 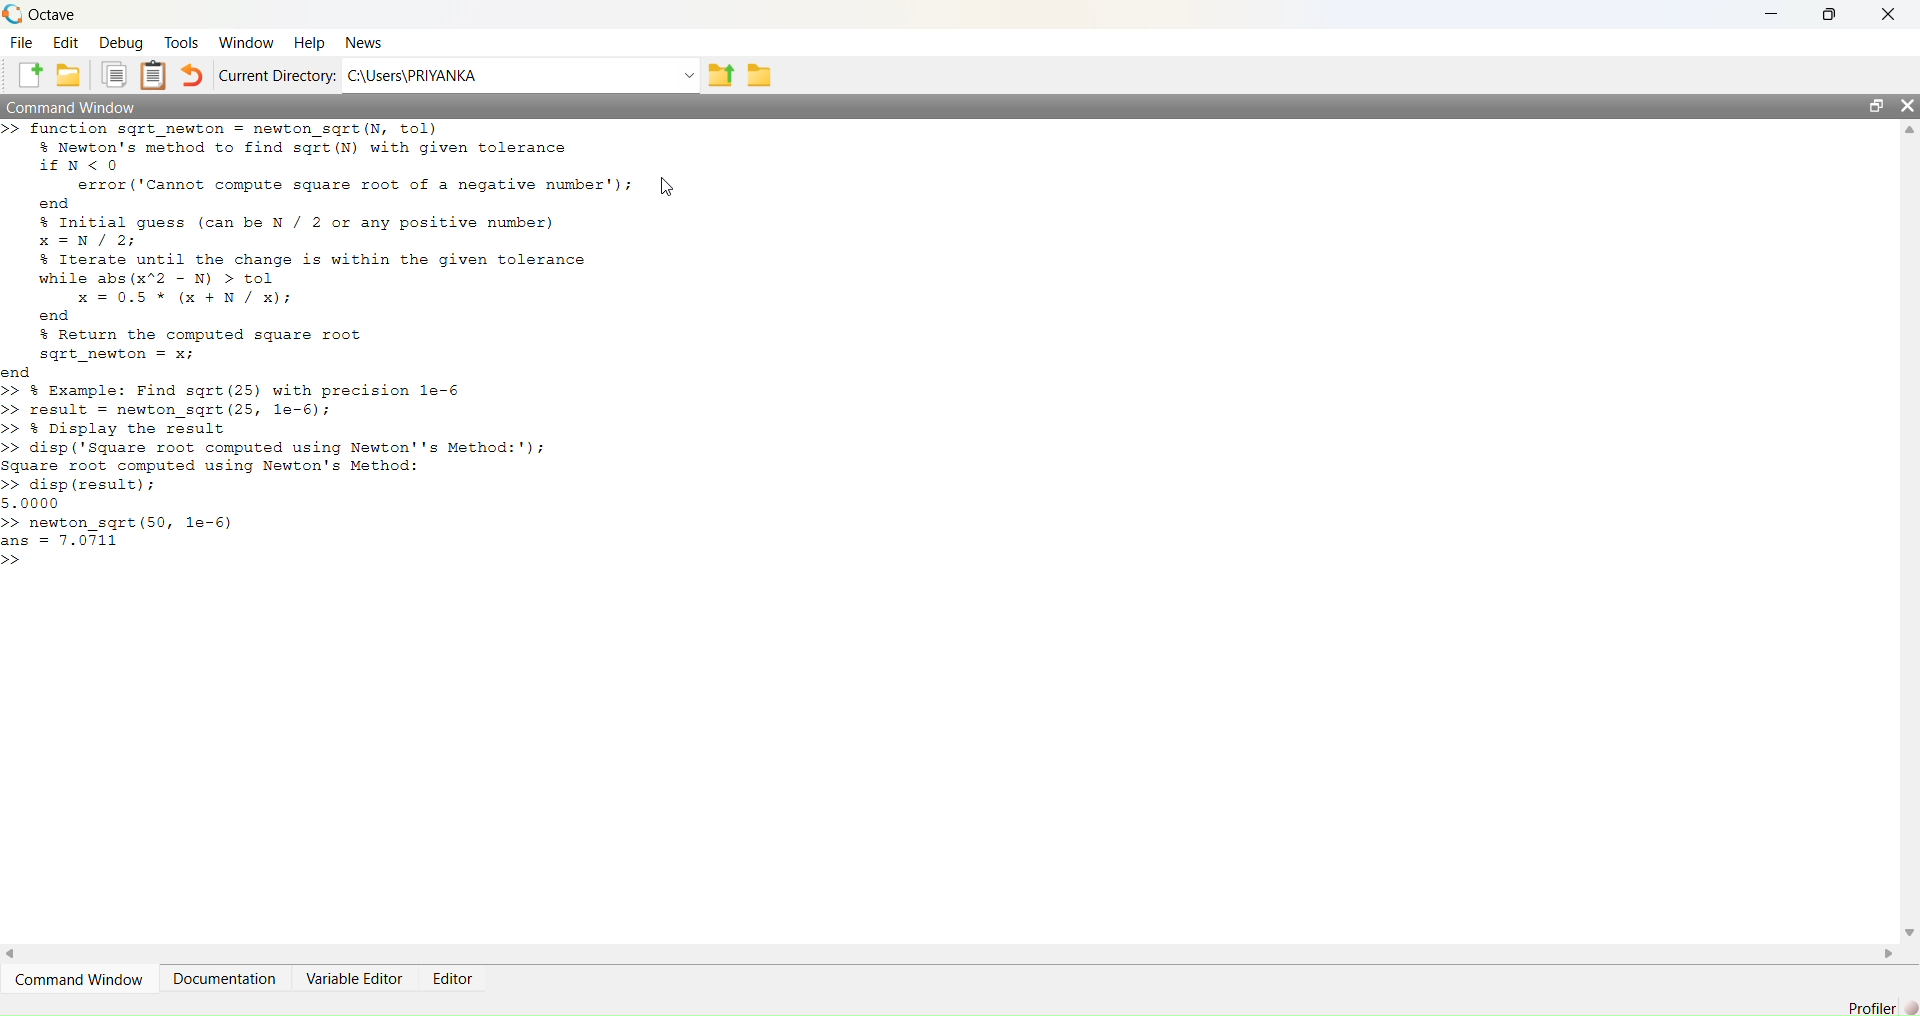 I want to click on Close, so click(x=1904, y=108).